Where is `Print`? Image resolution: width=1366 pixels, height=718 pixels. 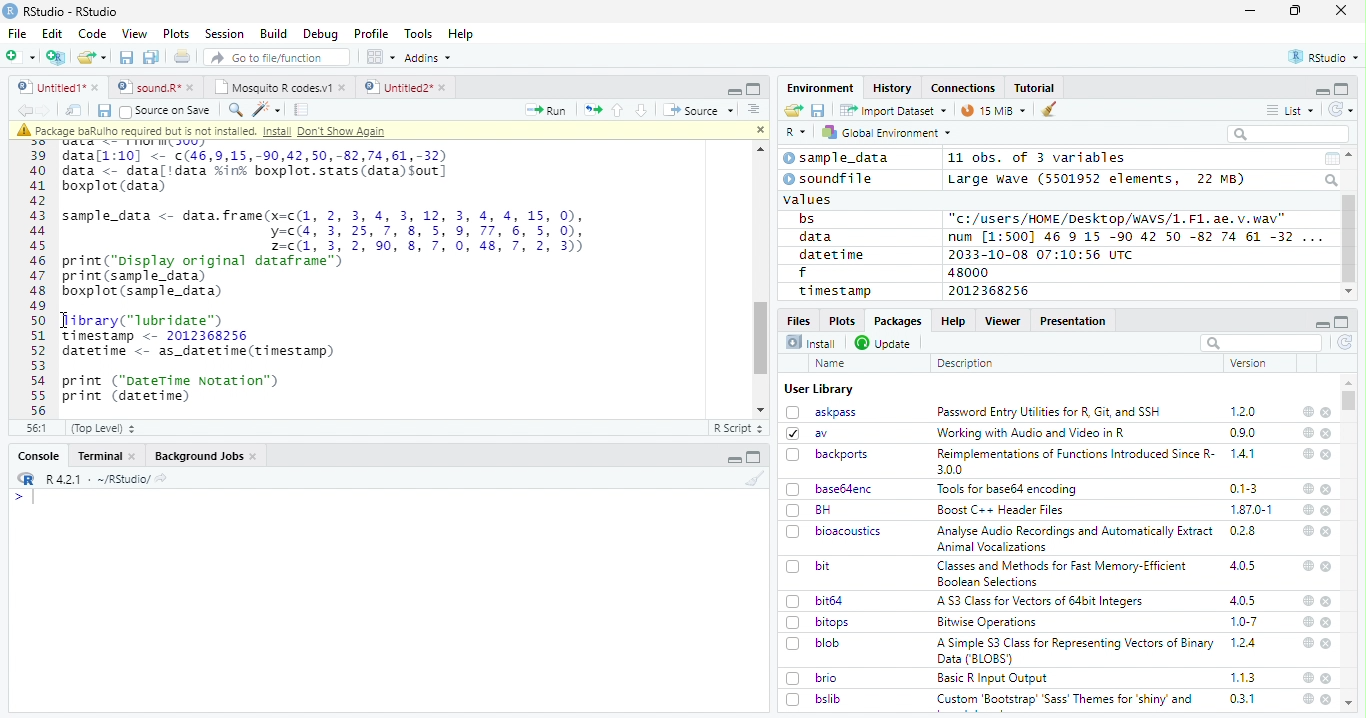
Print is located at coordinates (183, 56).